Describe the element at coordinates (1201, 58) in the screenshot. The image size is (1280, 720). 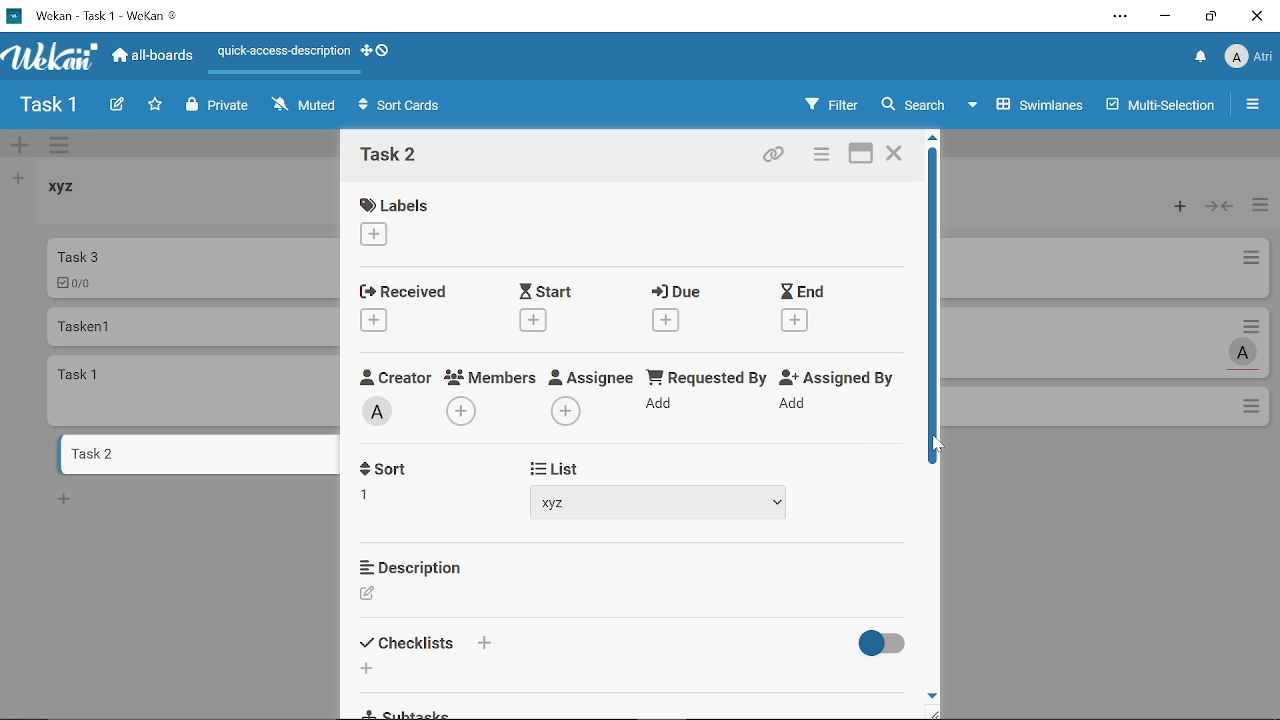
I see `Notifications` at that location.